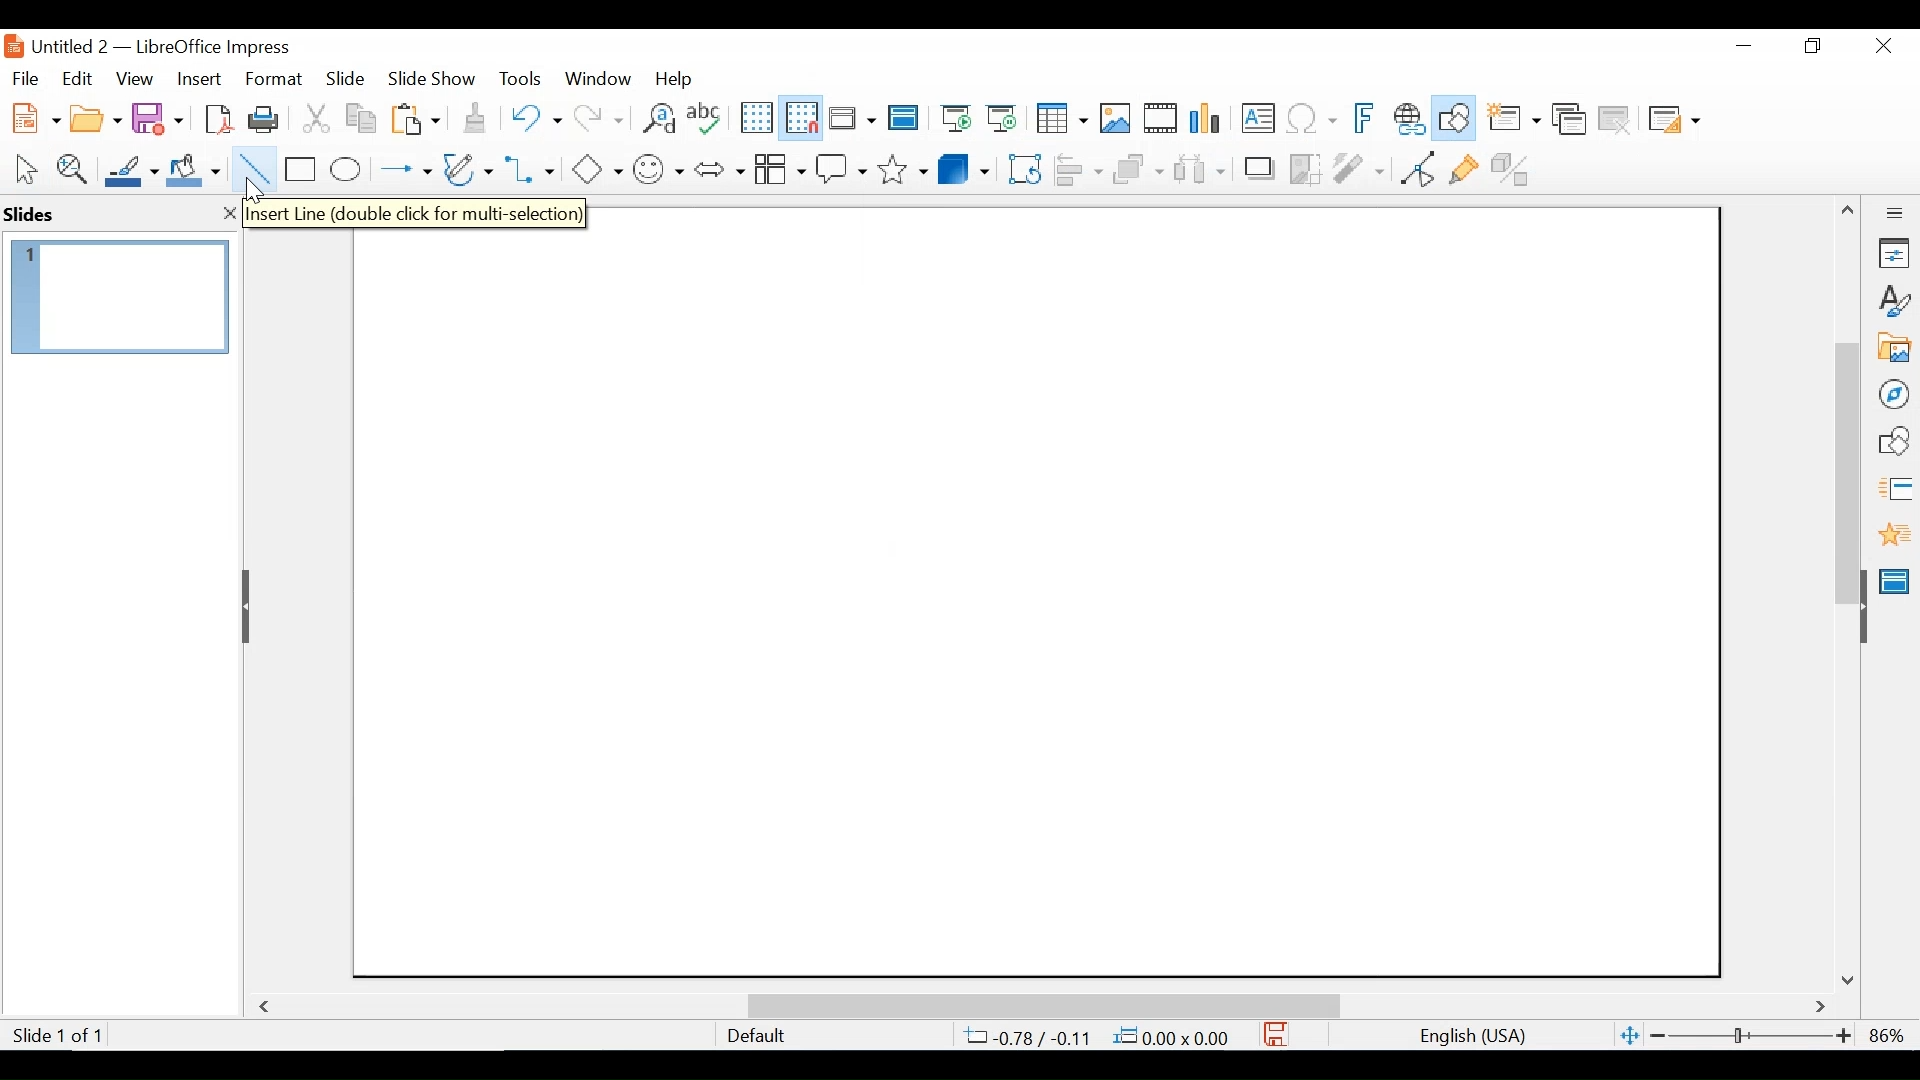 The image size is (1920, 1080). What do you see at coordinates (718, 168) in the screenshot?
I see `Block Arrows` at bounding box center [718, 168].